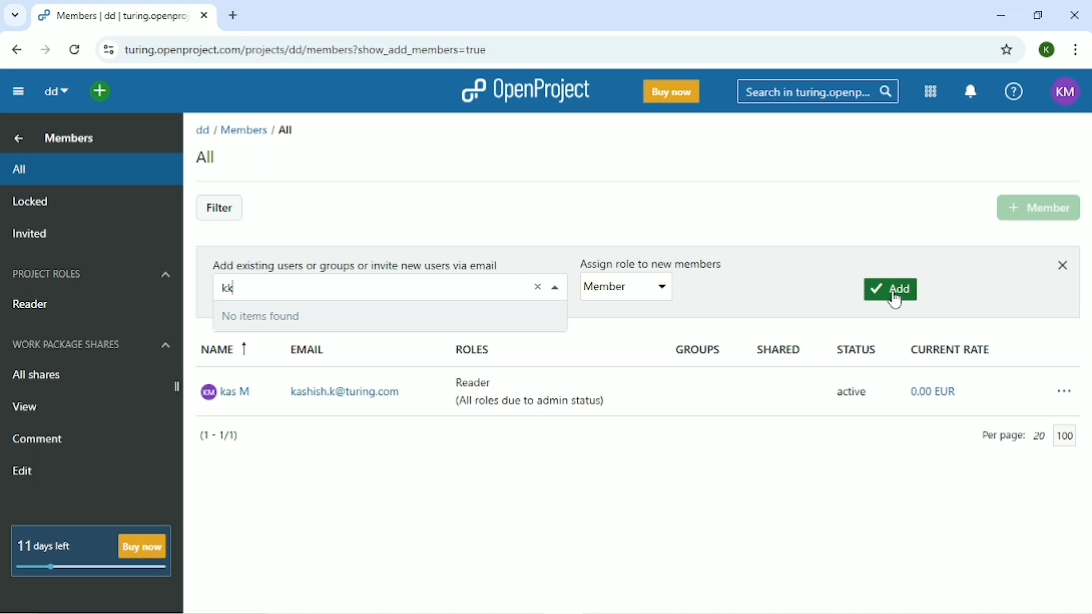  I want to click on Customize and control google chrome, so click(1074, 50).